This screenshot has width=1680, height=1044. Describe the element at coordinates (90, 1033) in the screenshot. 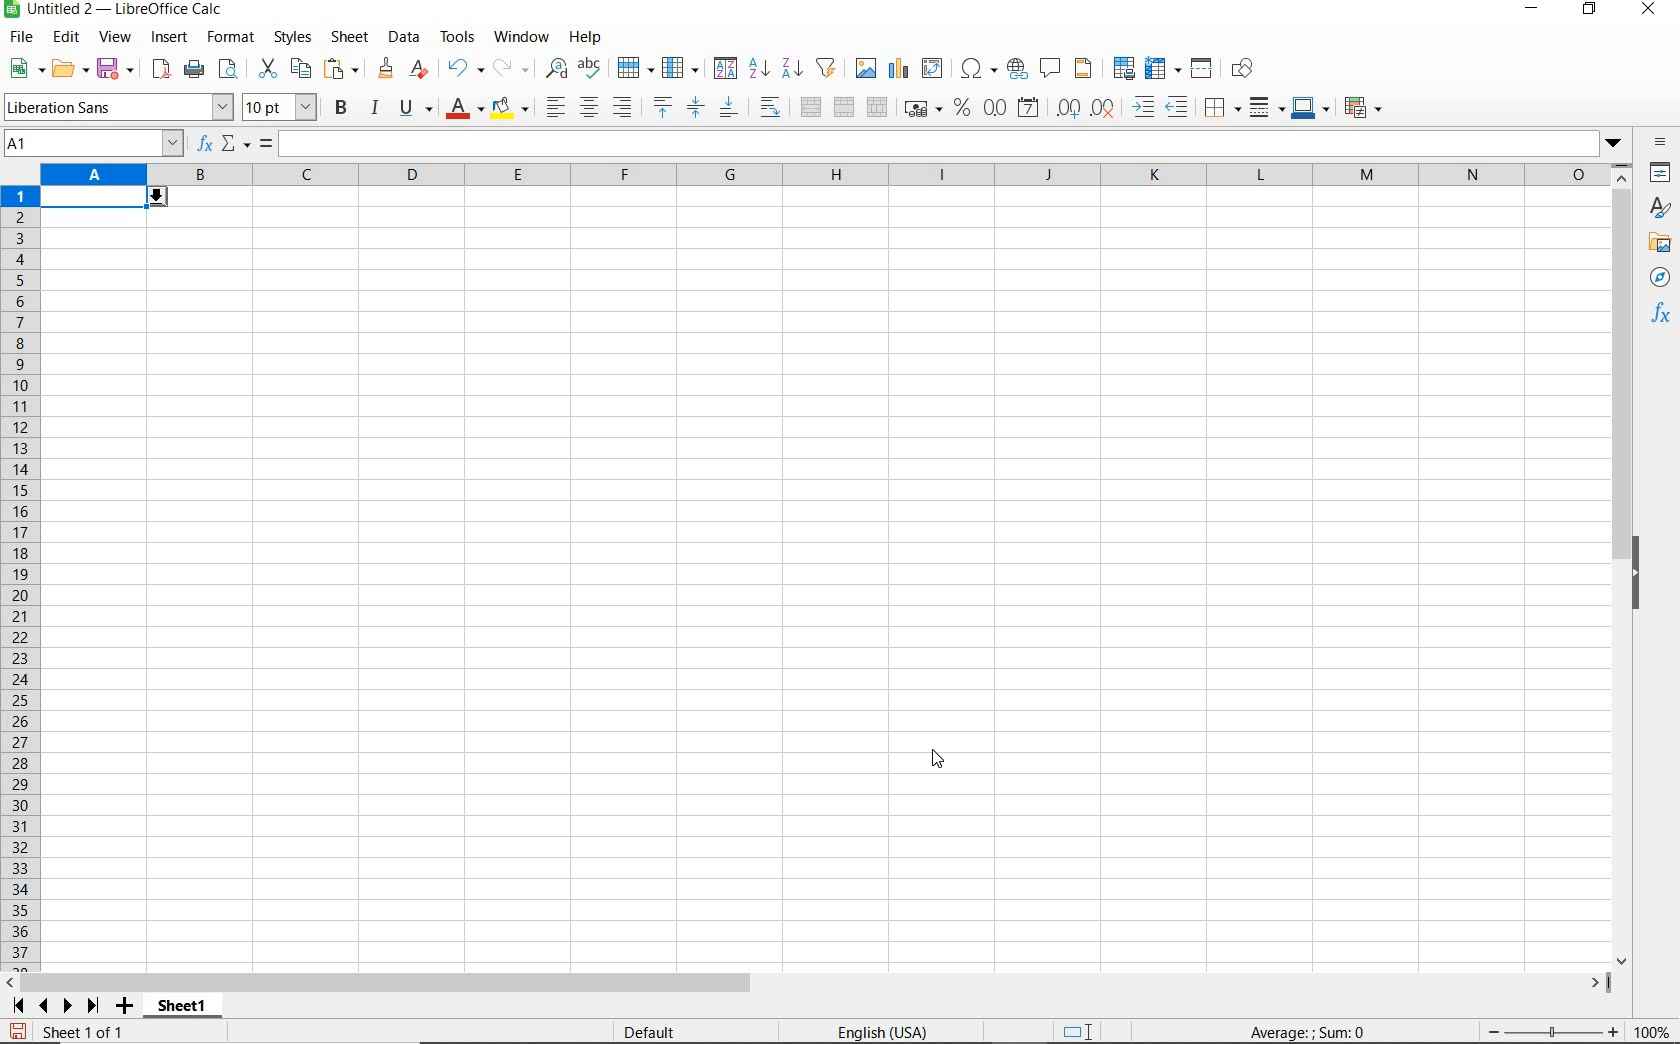

I see `sheet 1 of 1` at that location.